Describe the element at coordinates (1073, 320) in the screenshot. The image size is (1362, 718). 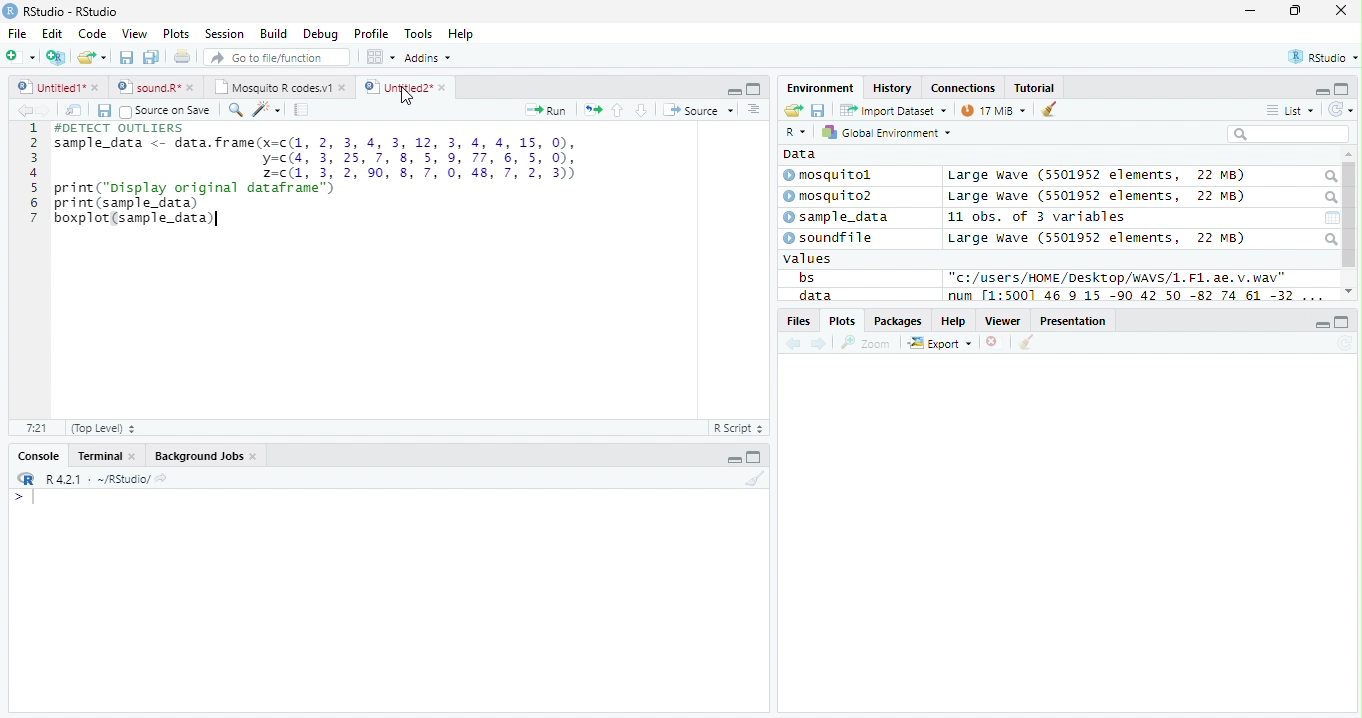
I see `Presentation` at that location.